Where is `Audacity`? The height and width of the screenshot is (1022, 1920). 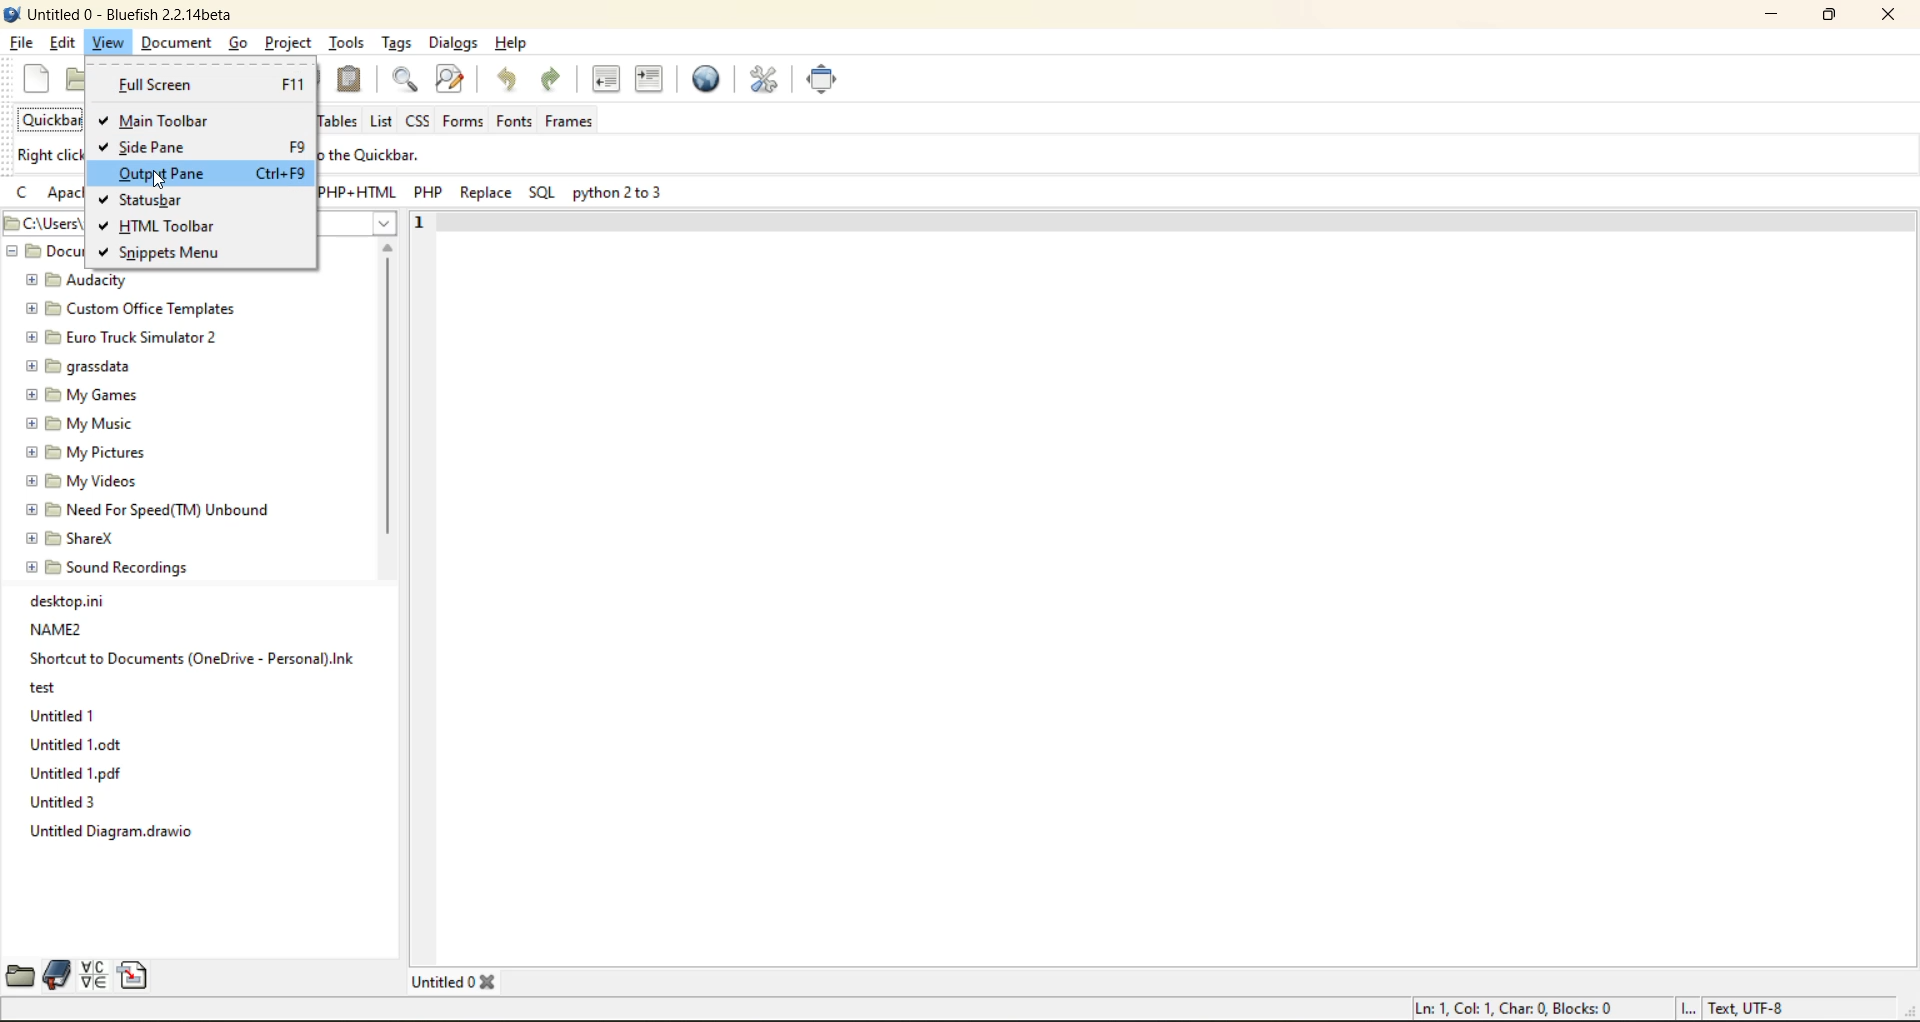 Audacity is located at coordinates (81, 281).